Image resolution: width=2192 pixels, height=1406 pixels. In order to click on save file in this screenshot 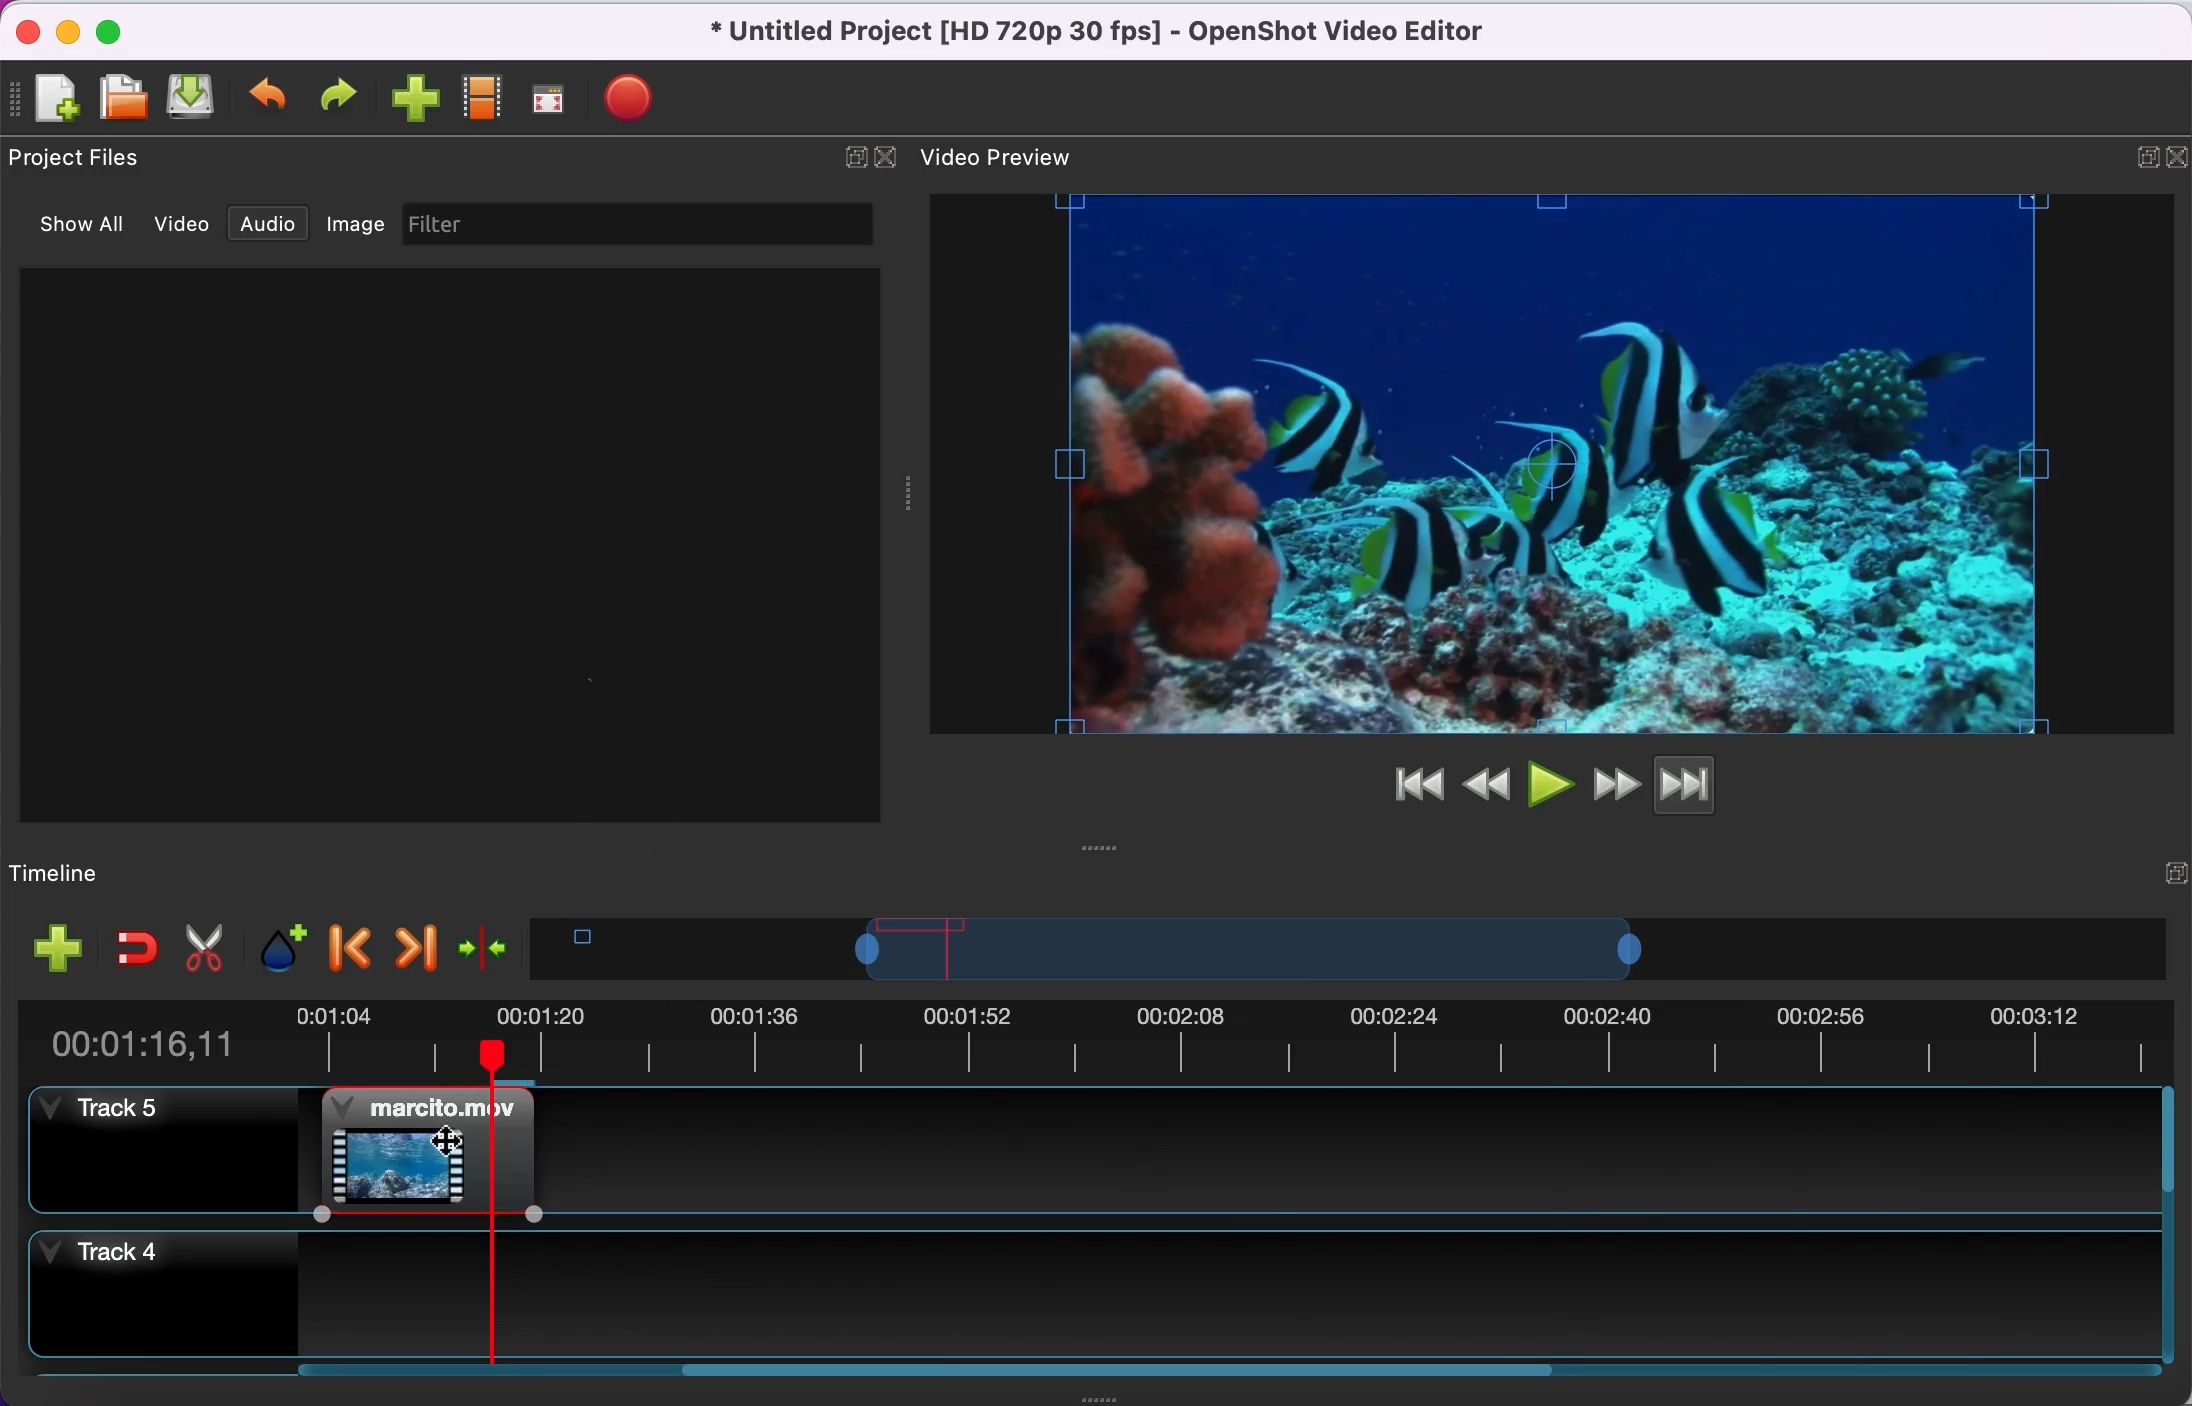, I will do `click(193, 101)`.